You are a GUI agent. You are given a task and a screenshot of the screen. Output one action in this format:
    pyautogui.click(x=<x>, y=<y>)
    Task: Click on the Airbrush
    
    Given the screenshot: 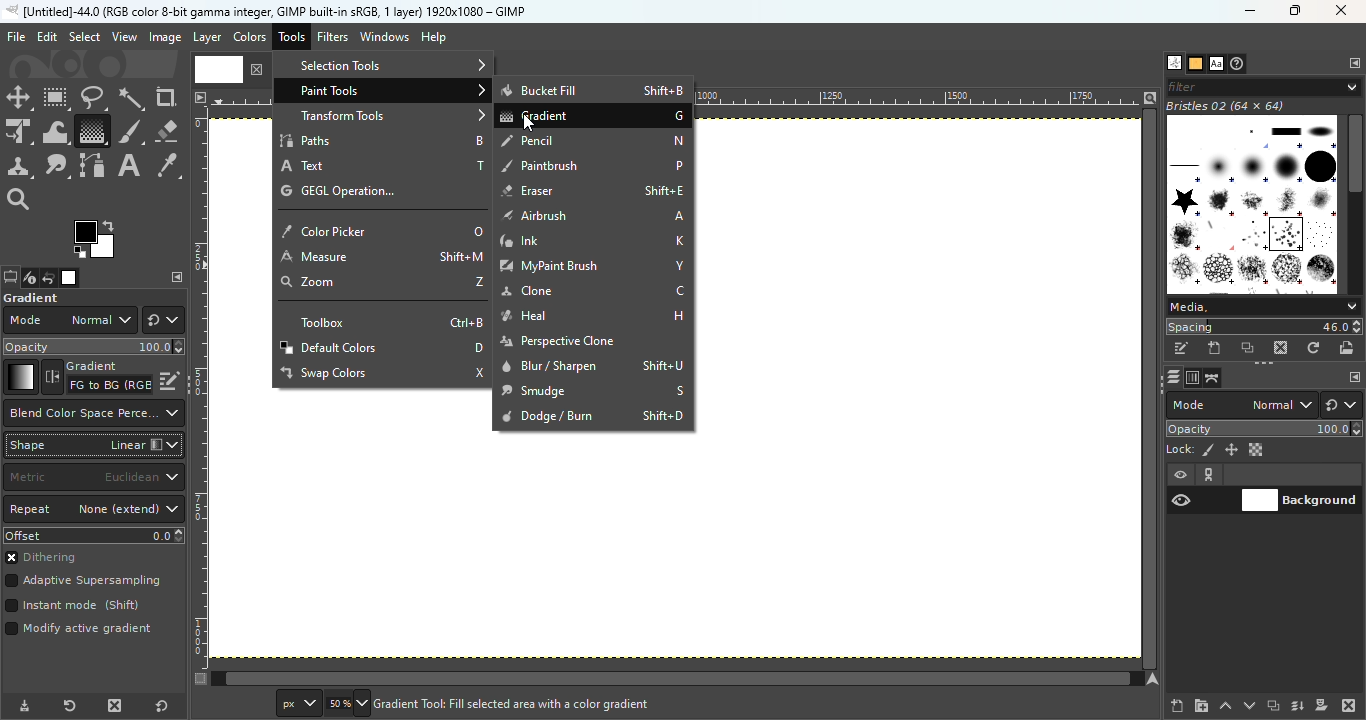 What is the action you would take?
    pyautogui.click(x=591, y=214)
    